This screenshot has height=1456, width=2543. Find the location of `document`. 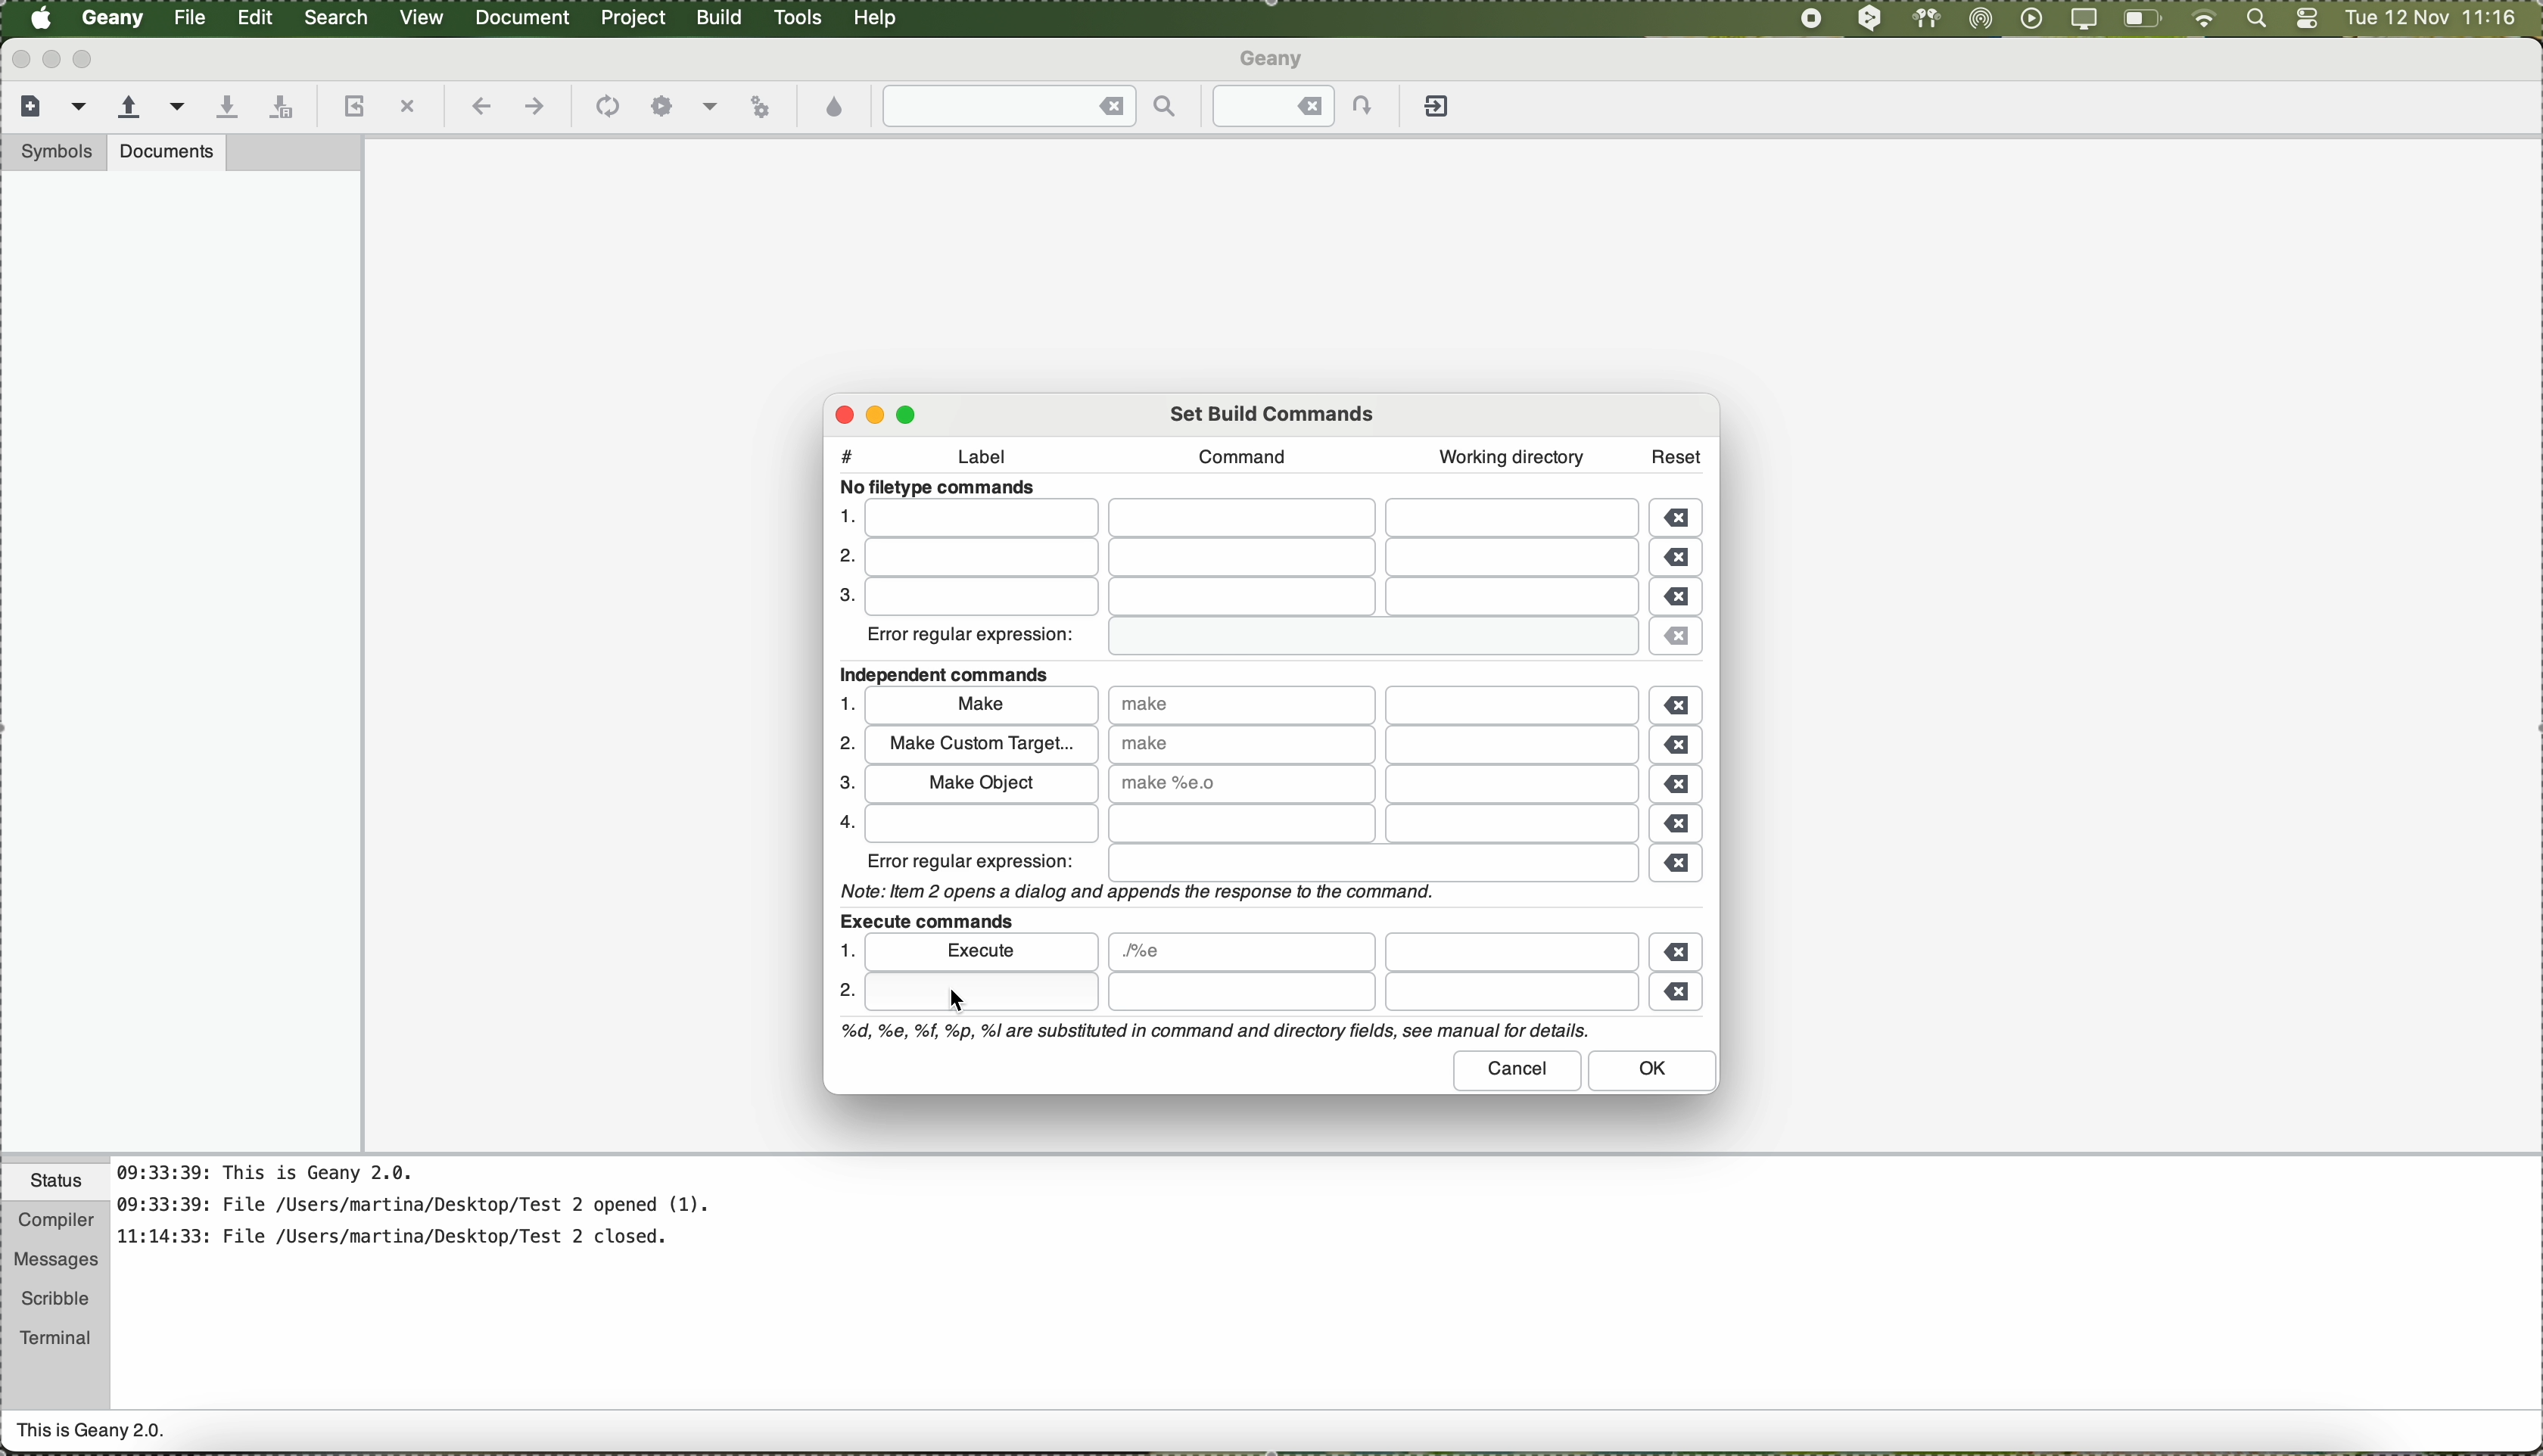

document is located at coordinates (522, 16).